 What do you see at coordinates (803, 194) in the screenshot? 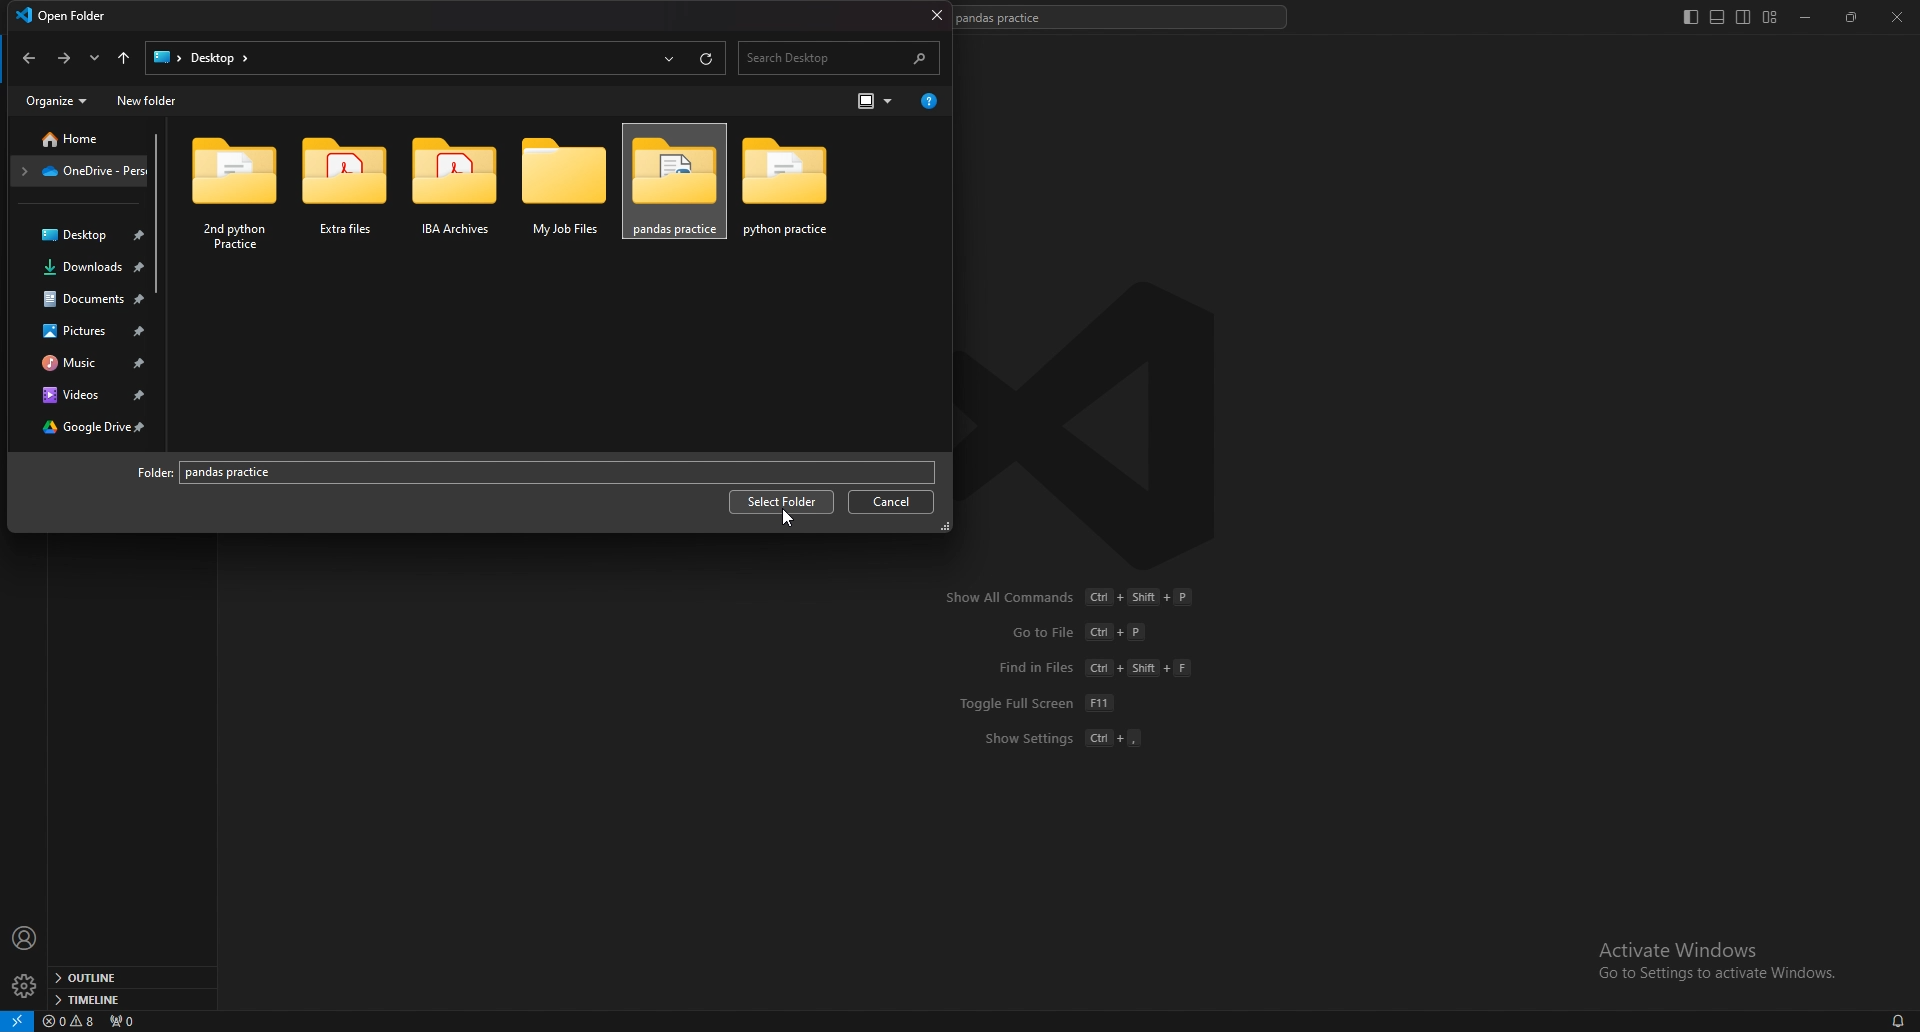
I see `pandas practice` at bounding box center [803, 194].